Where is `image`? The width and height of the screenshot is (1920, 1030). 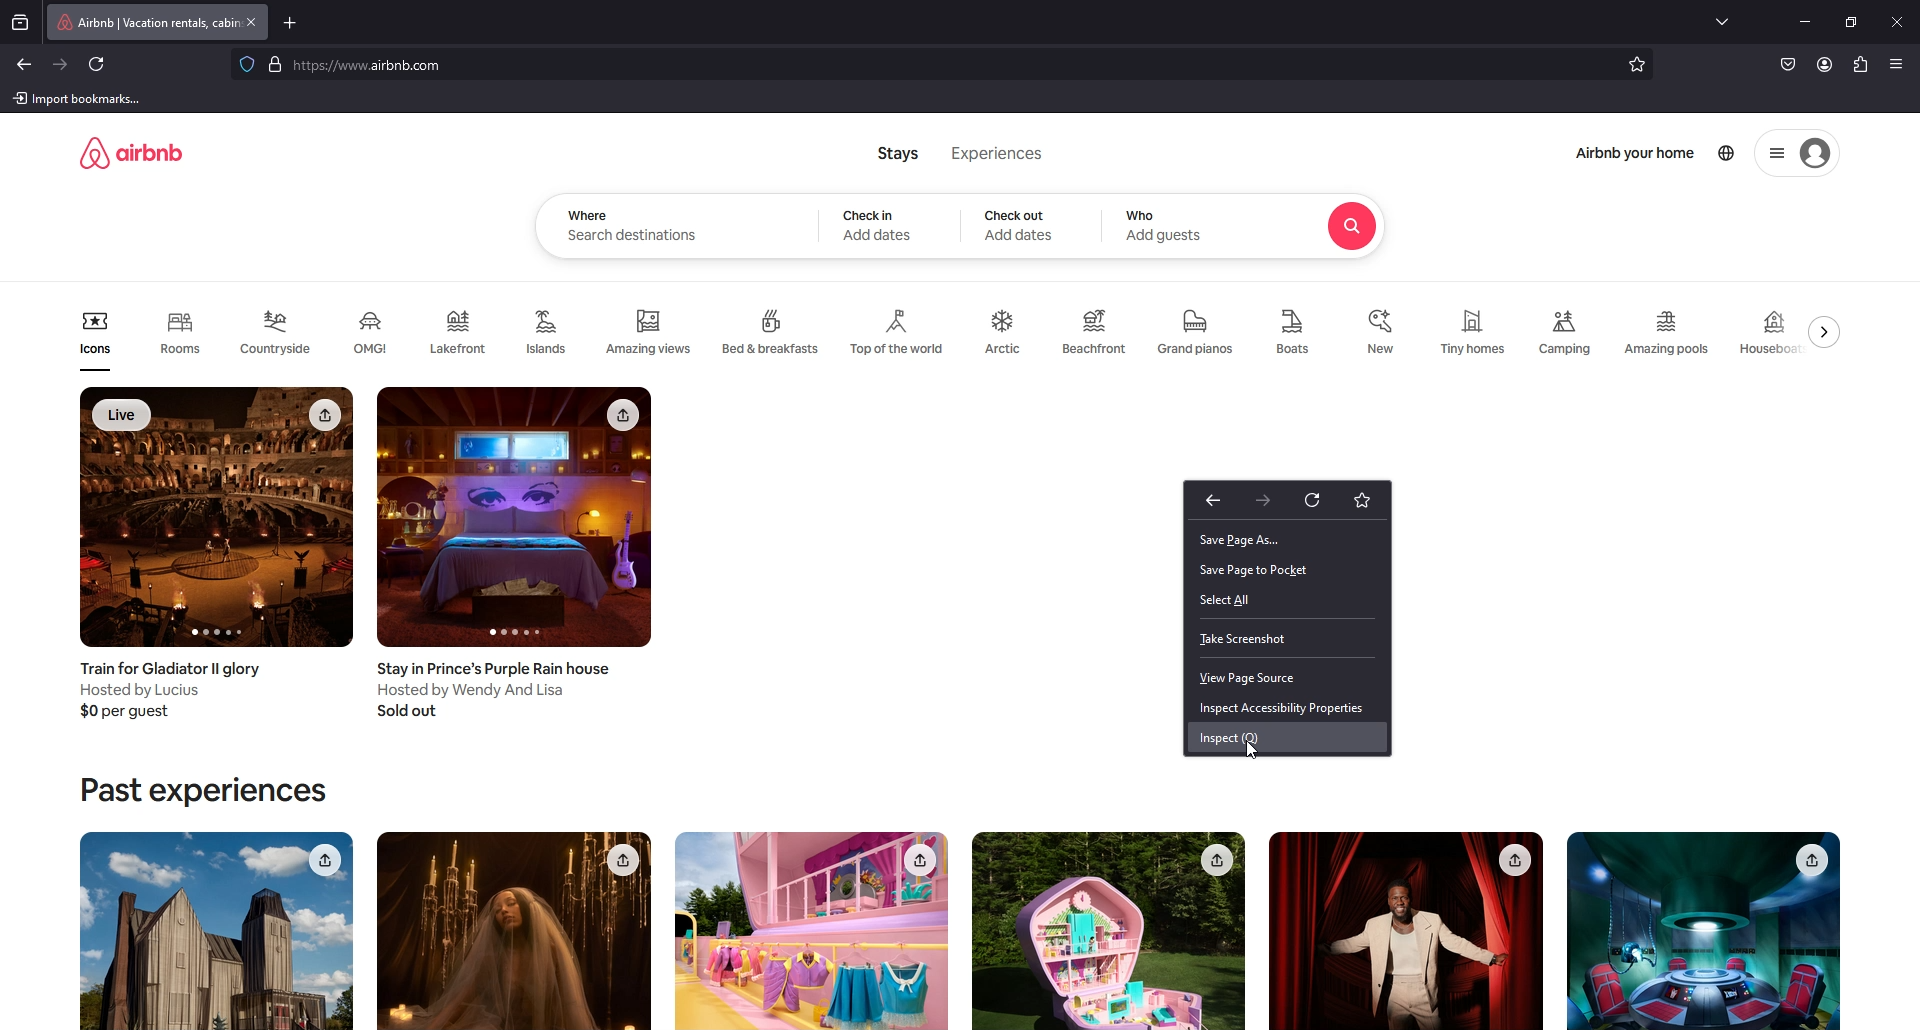 image is located at coordinates (216, 930).